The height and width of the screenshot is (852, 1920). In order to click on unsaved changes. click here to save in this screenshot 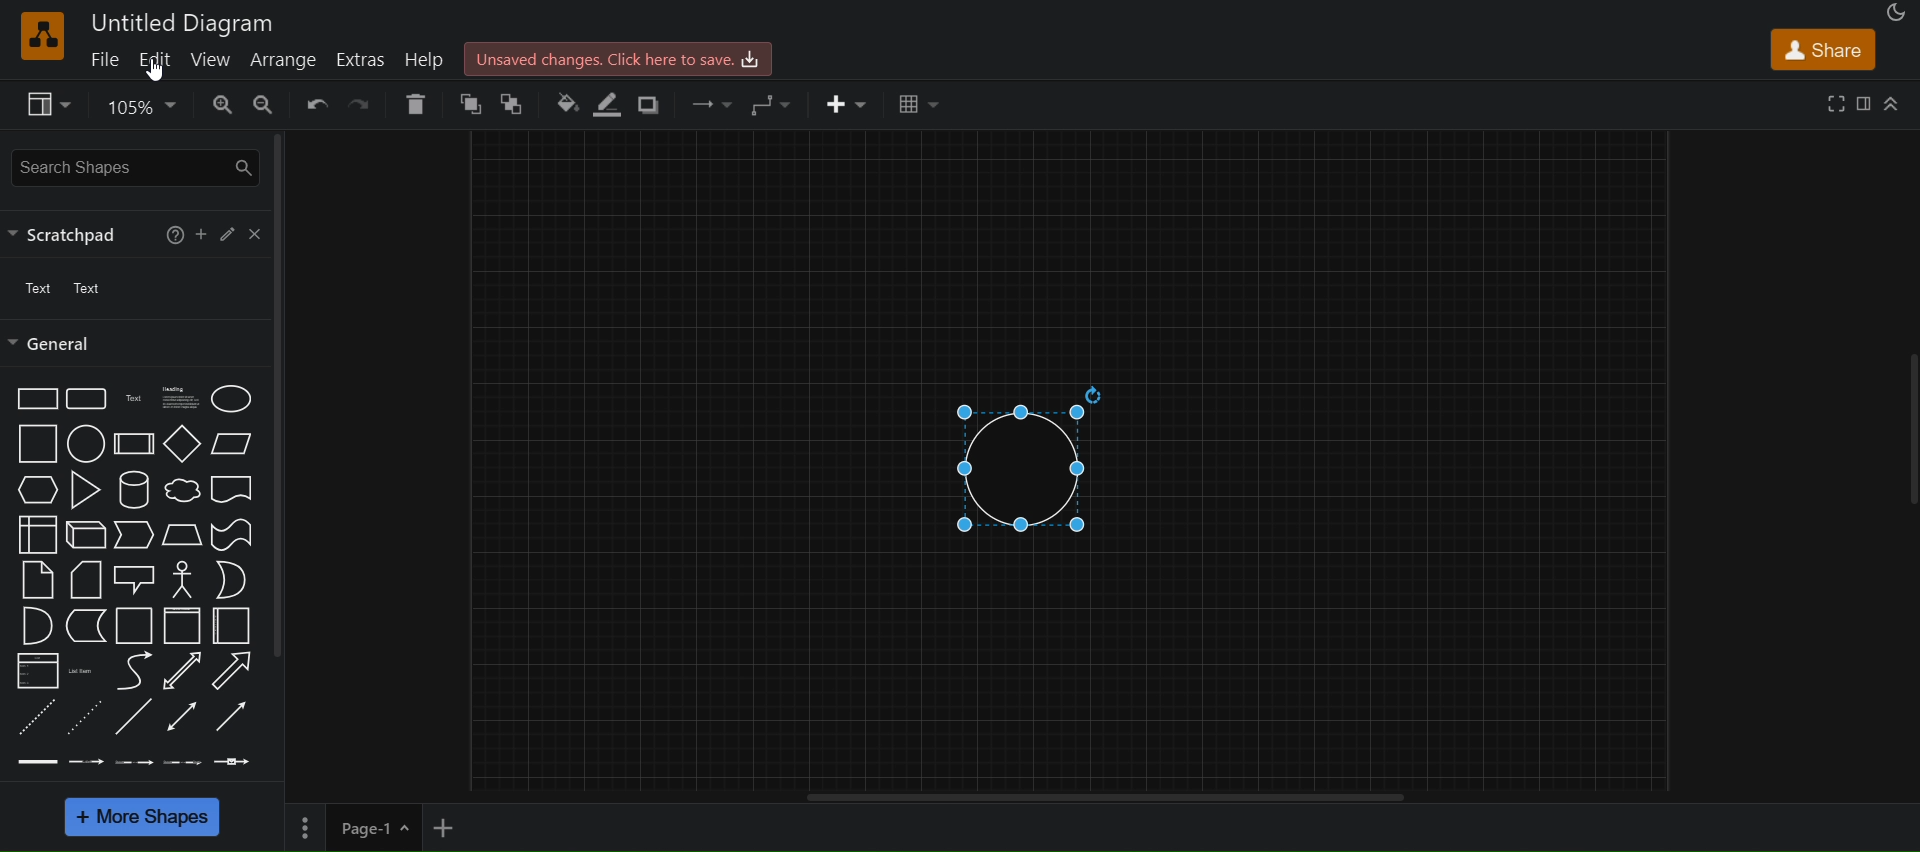, I will do `click(614, 56)`.